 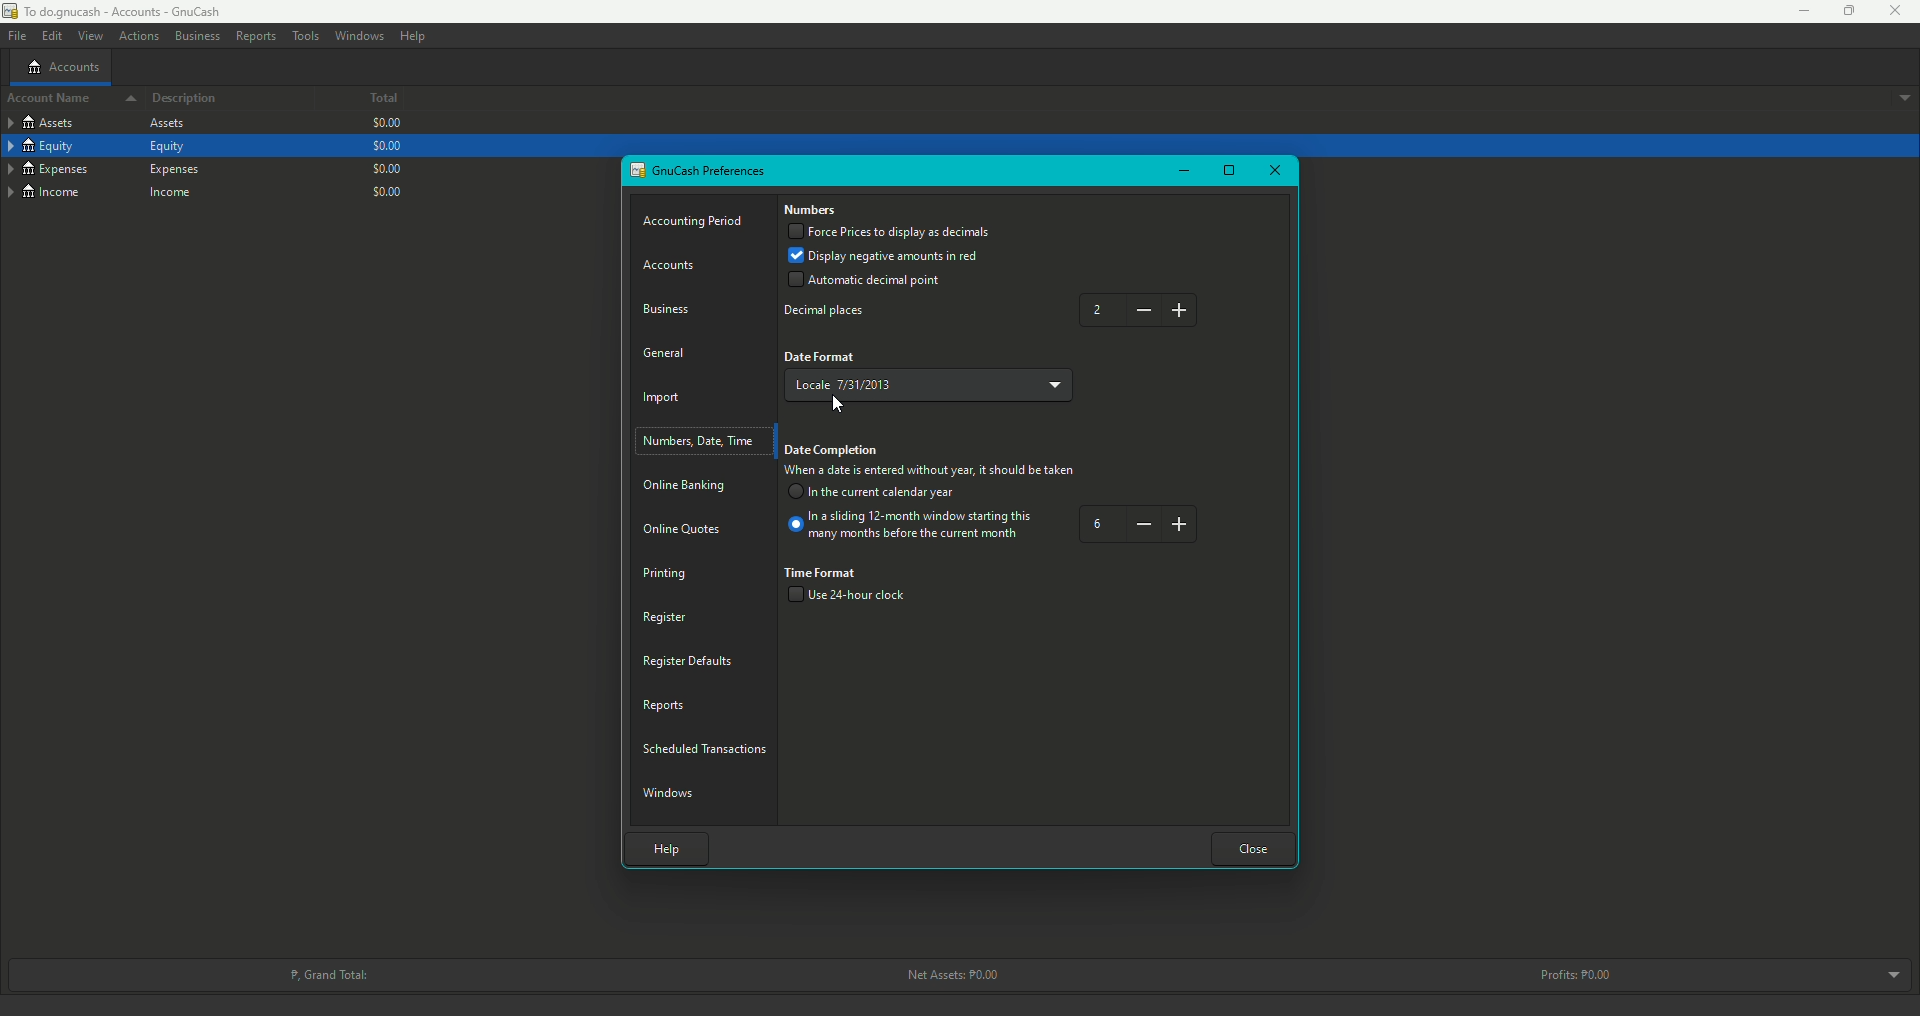 I want to click on Close, so click(x=1254, y=847).